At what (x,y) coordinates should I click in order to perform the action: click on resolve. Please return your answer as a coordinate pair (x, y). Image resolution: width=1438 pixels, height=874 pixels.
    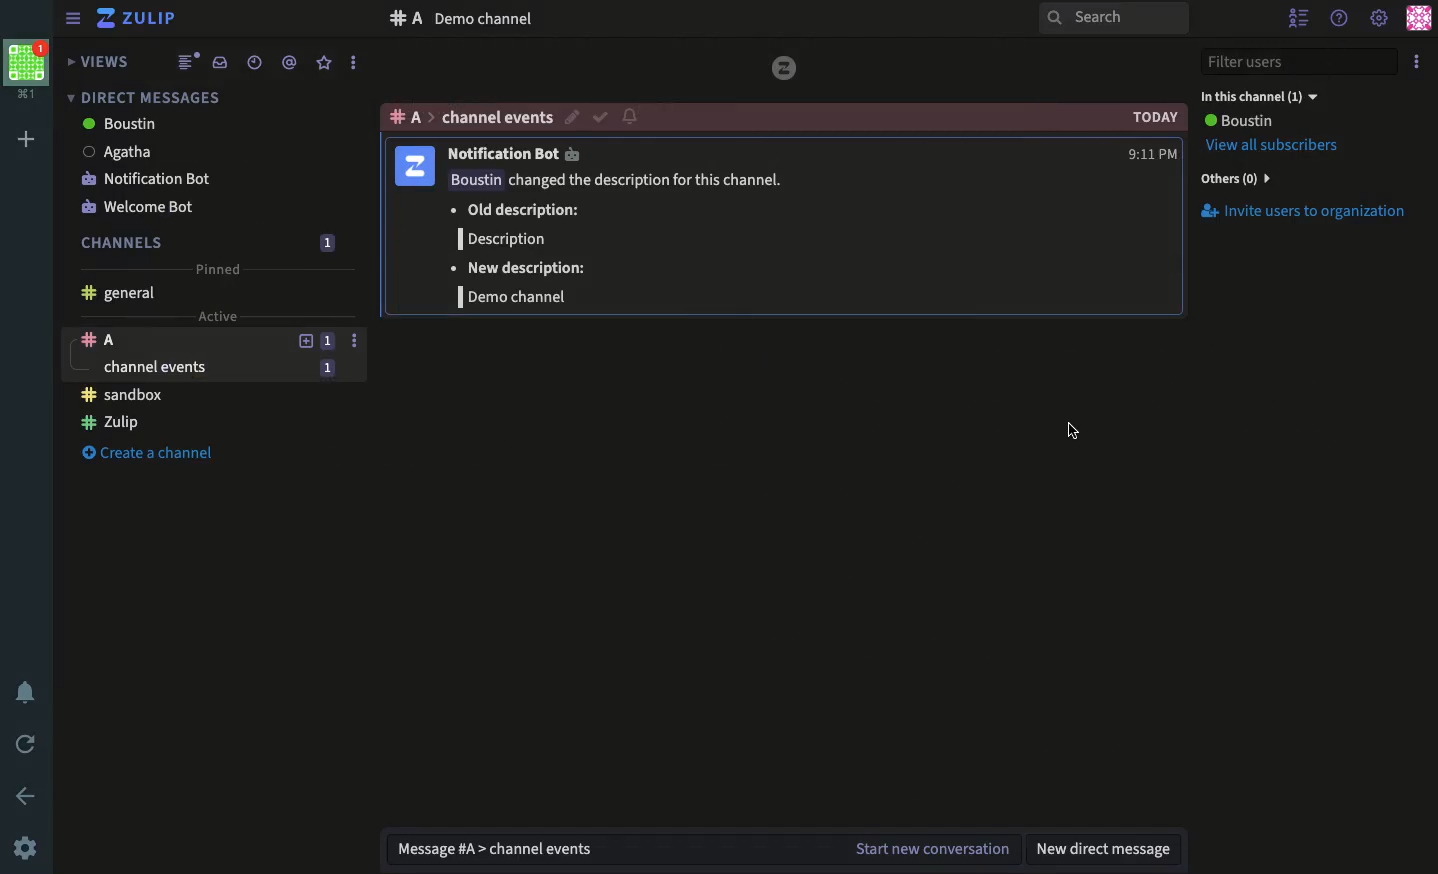
    Looking at the image, I should click on (600, 115).